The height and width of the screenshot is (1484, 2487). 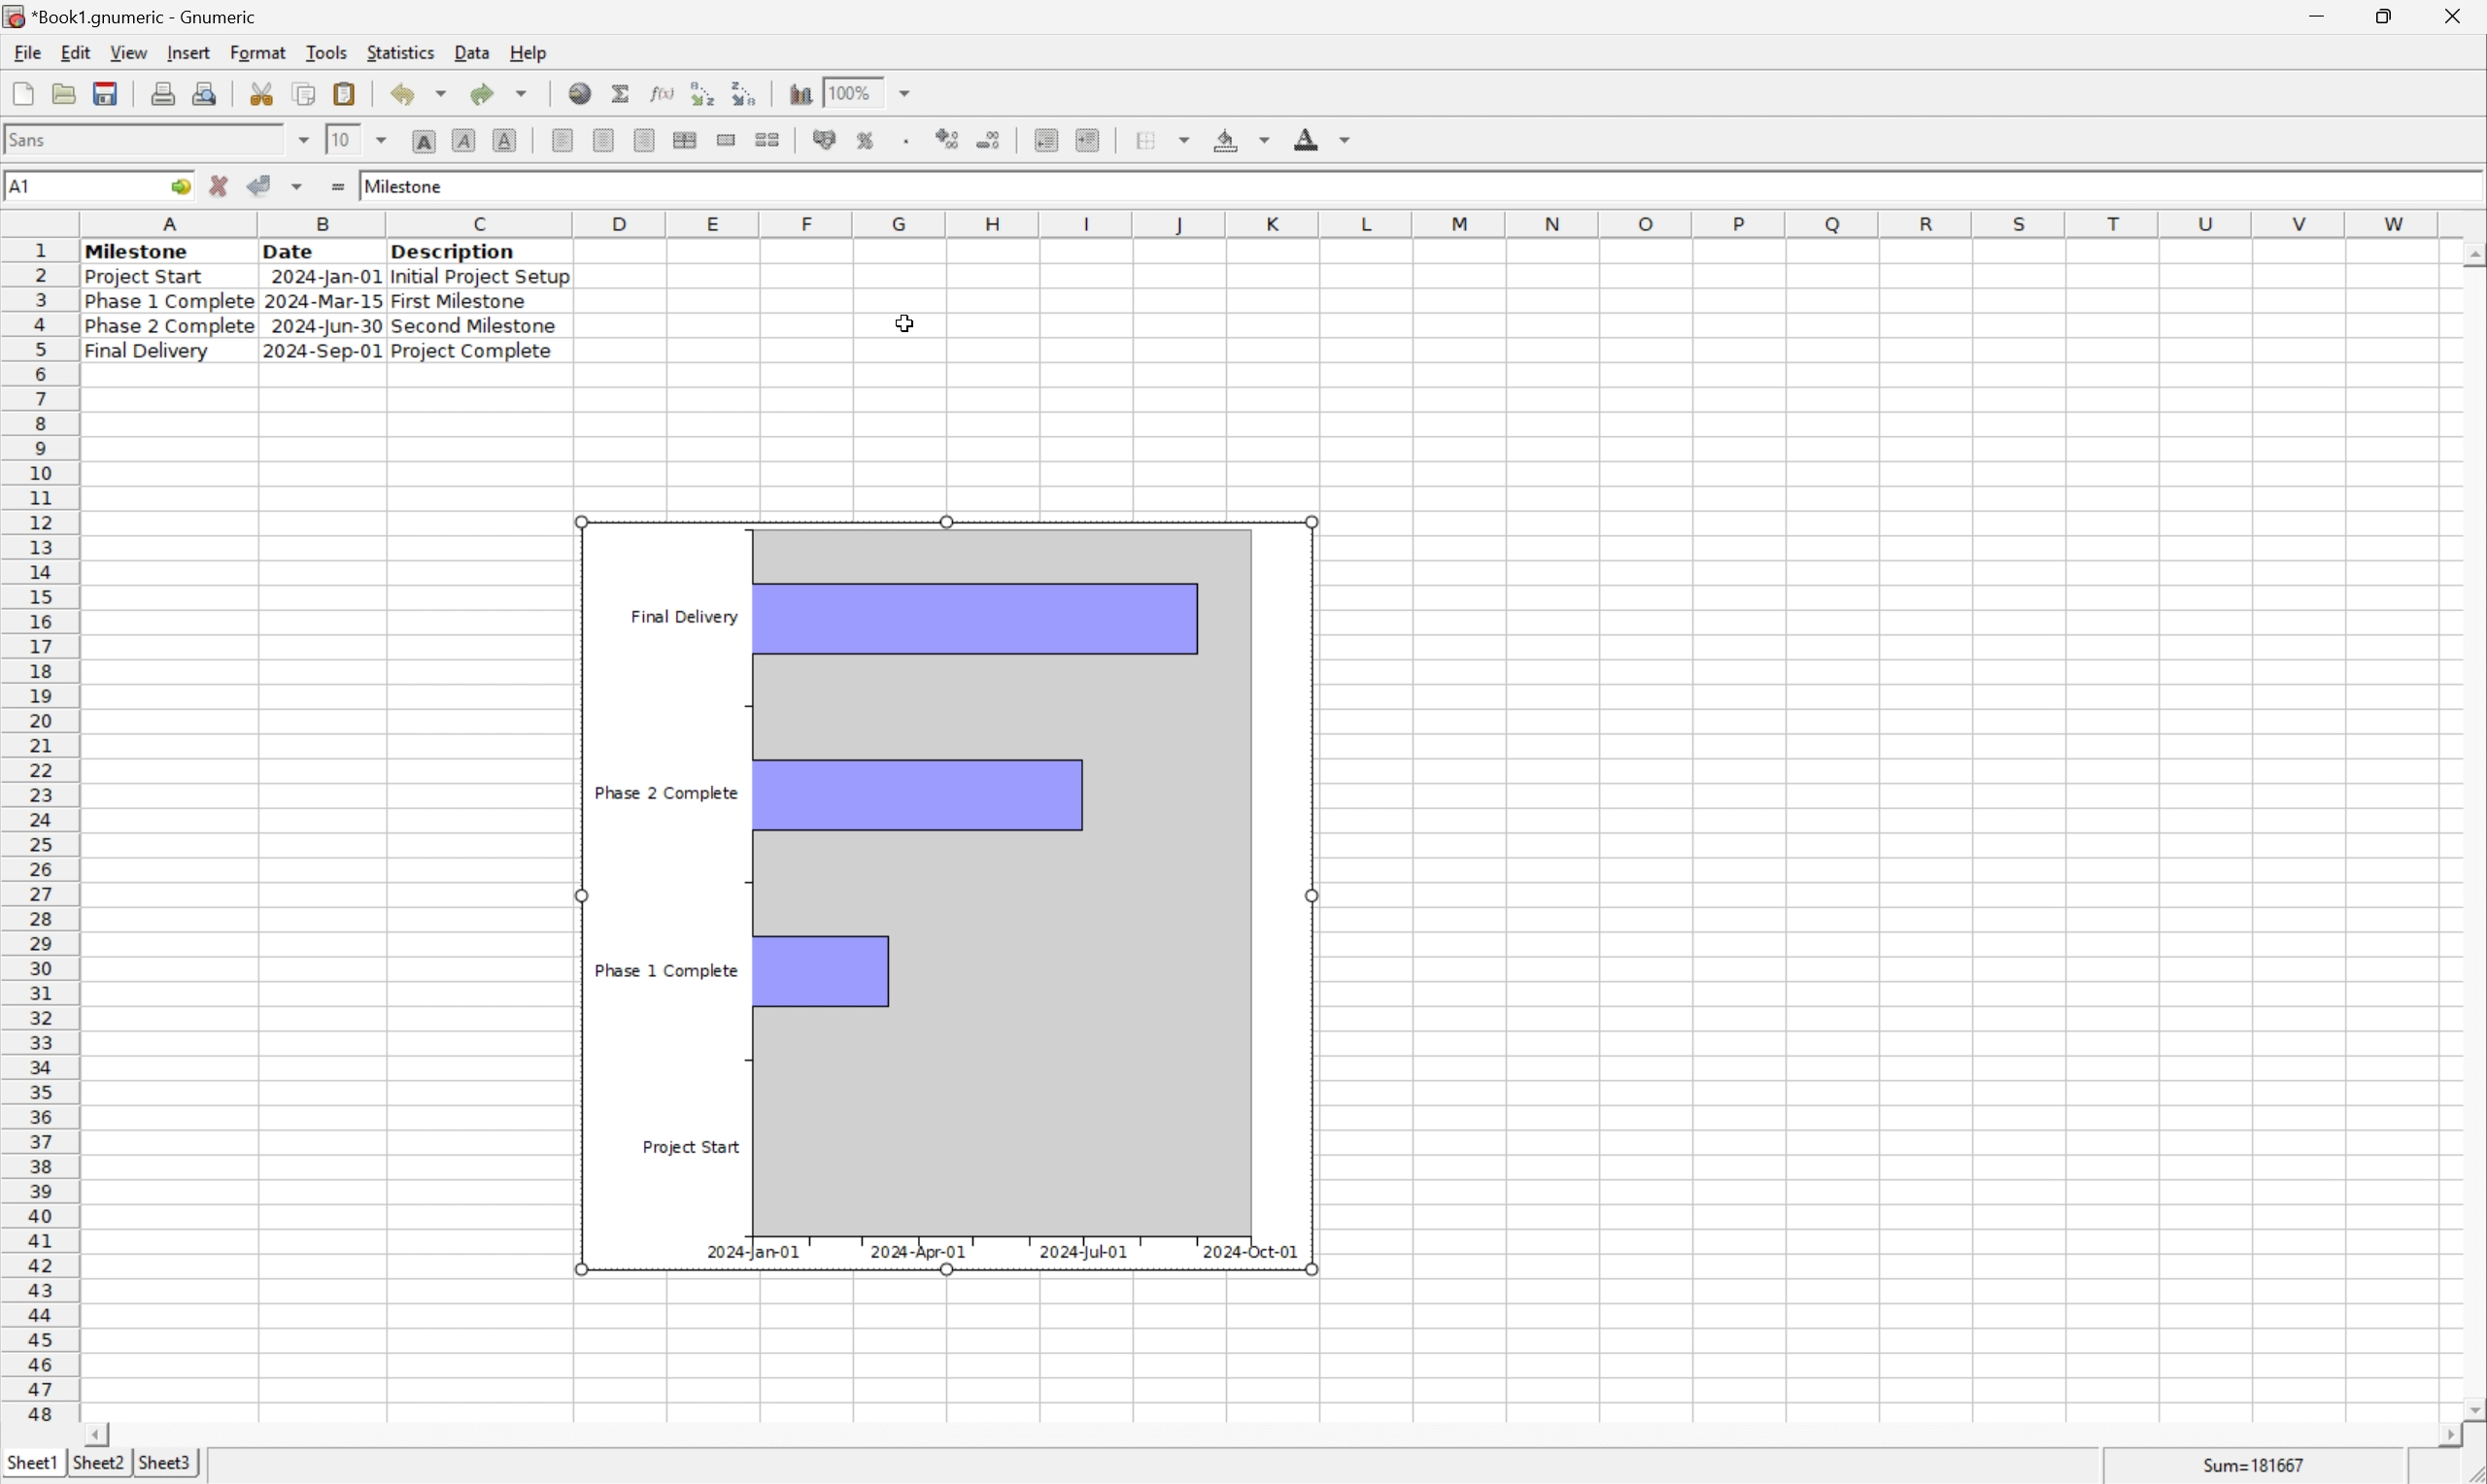 What do you see at coordinates (1237, 136) in the screenshot?
I see `highlight color` at bounding box center [1237, 136].